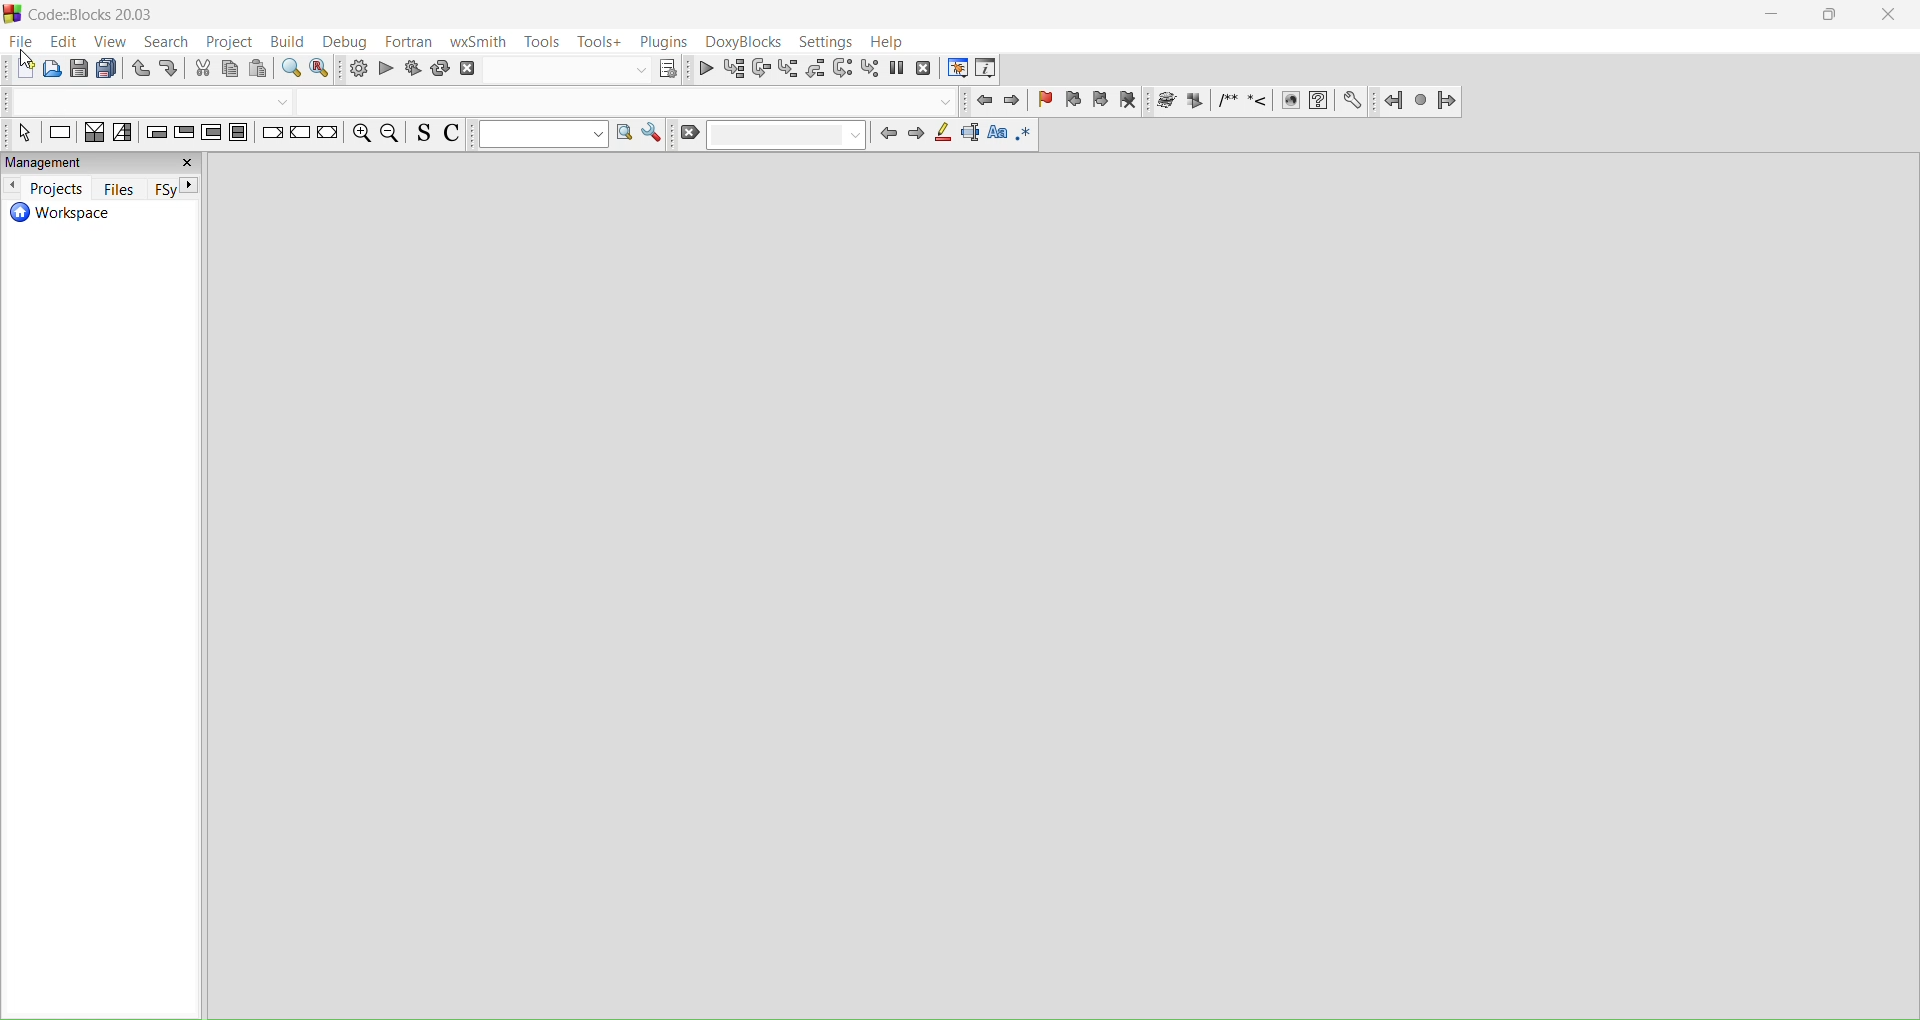 Image resolution: width=1920 pixels, height=1020 pixels. What do you see at coordinates (1228, 101) in the screenshot?
I see `Insert comment block` at bounding box center [1228, 101].